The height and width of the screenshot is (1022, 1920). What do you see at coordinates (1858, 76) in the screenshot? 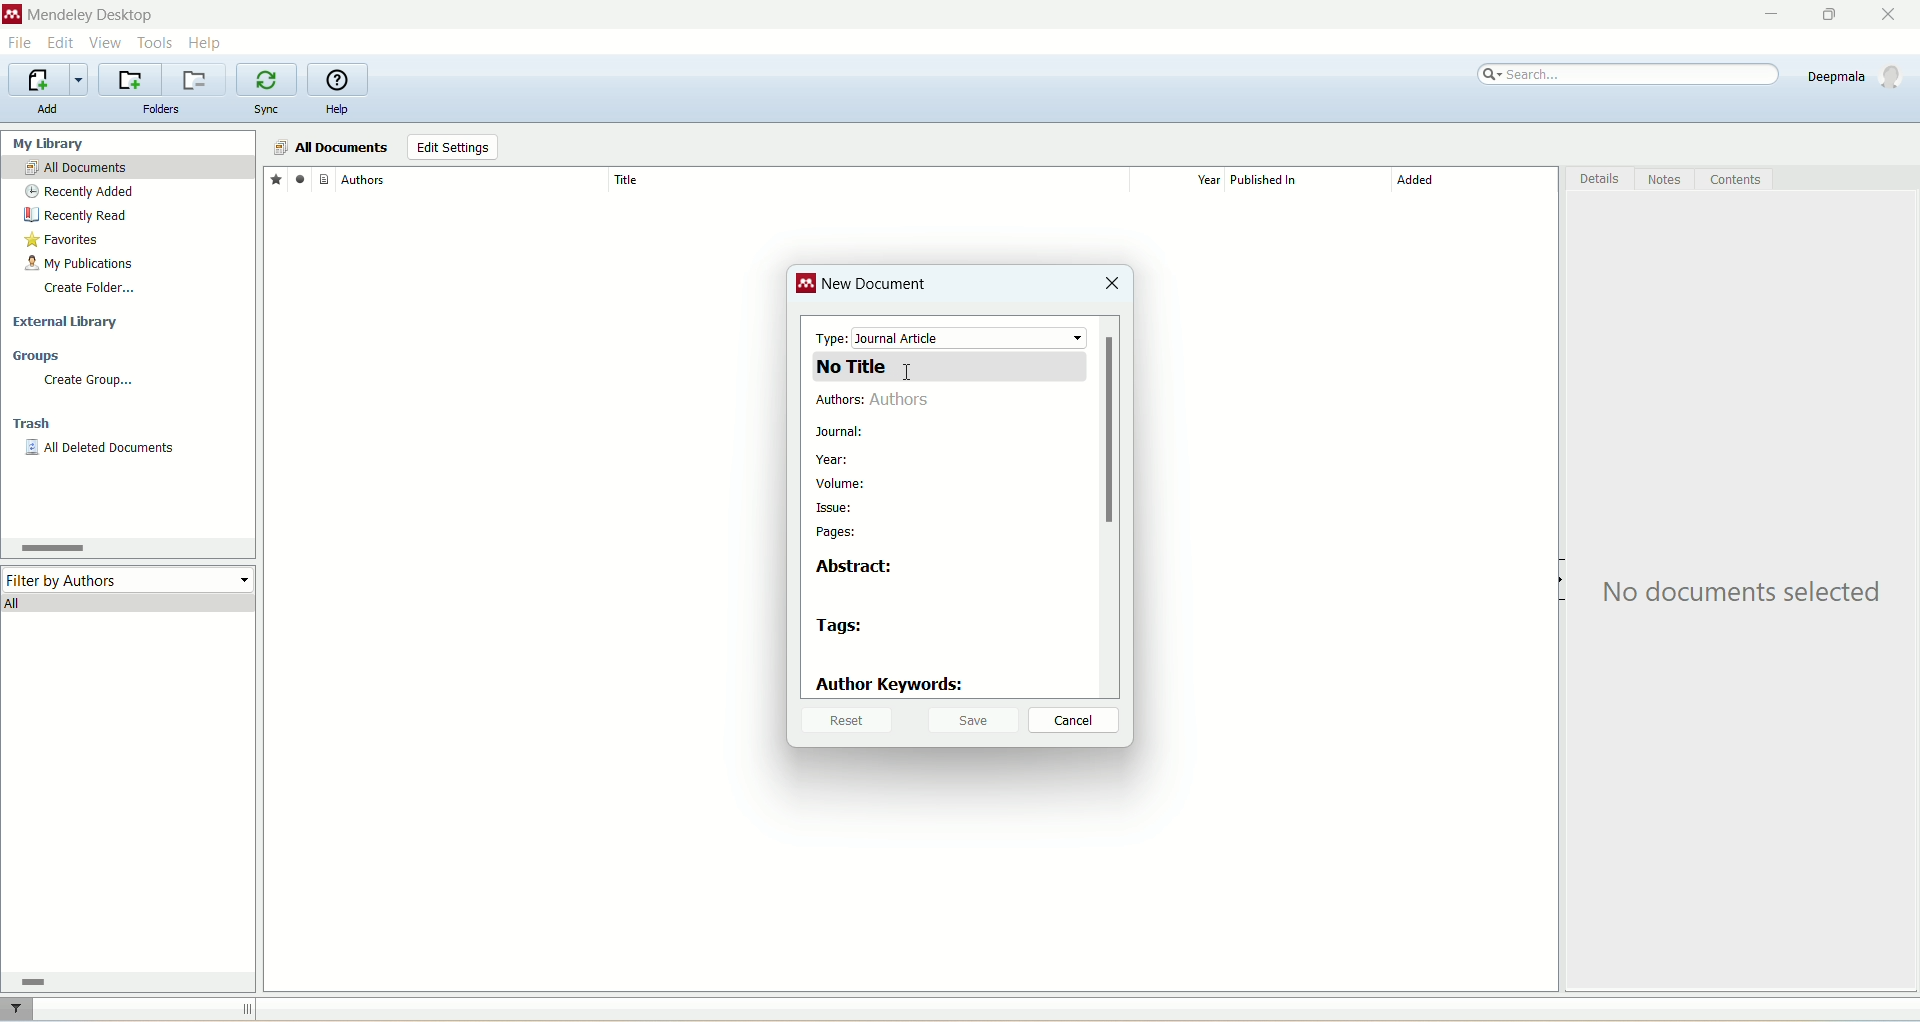
I see `account` at bounding box center [1858, 76].